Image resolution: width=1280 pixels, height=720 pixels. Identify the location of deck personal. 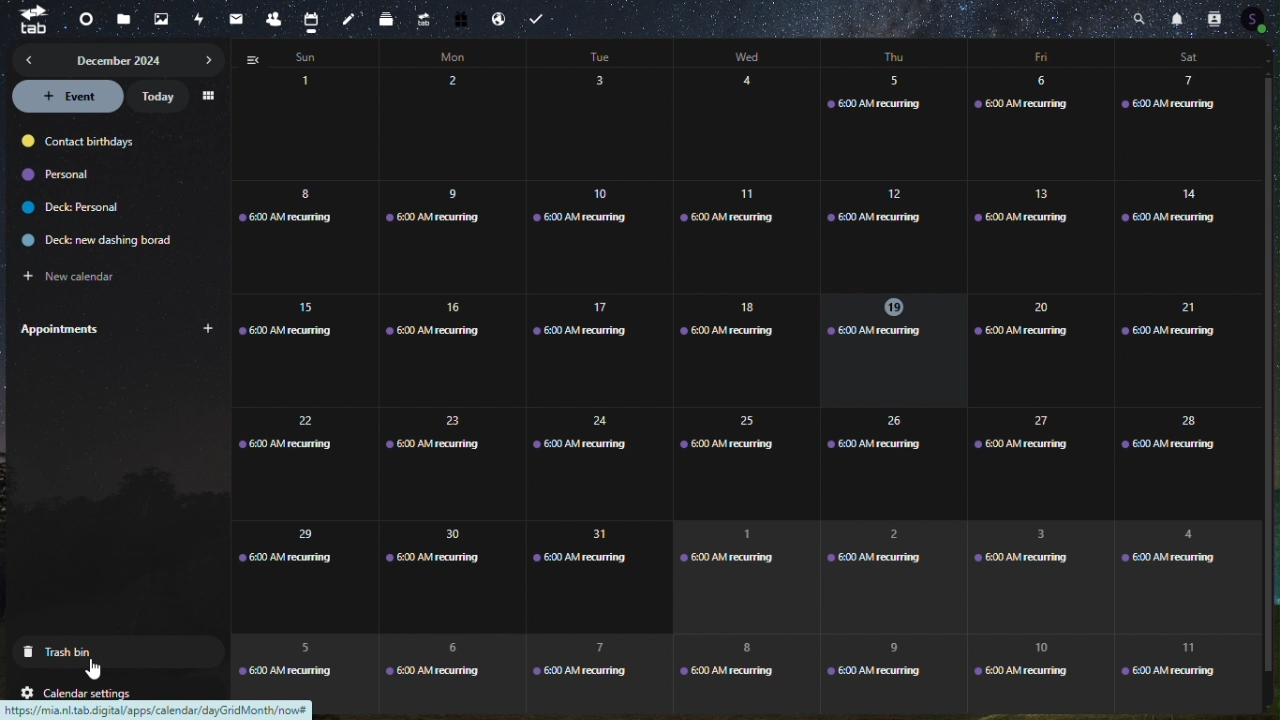
(69, 208).